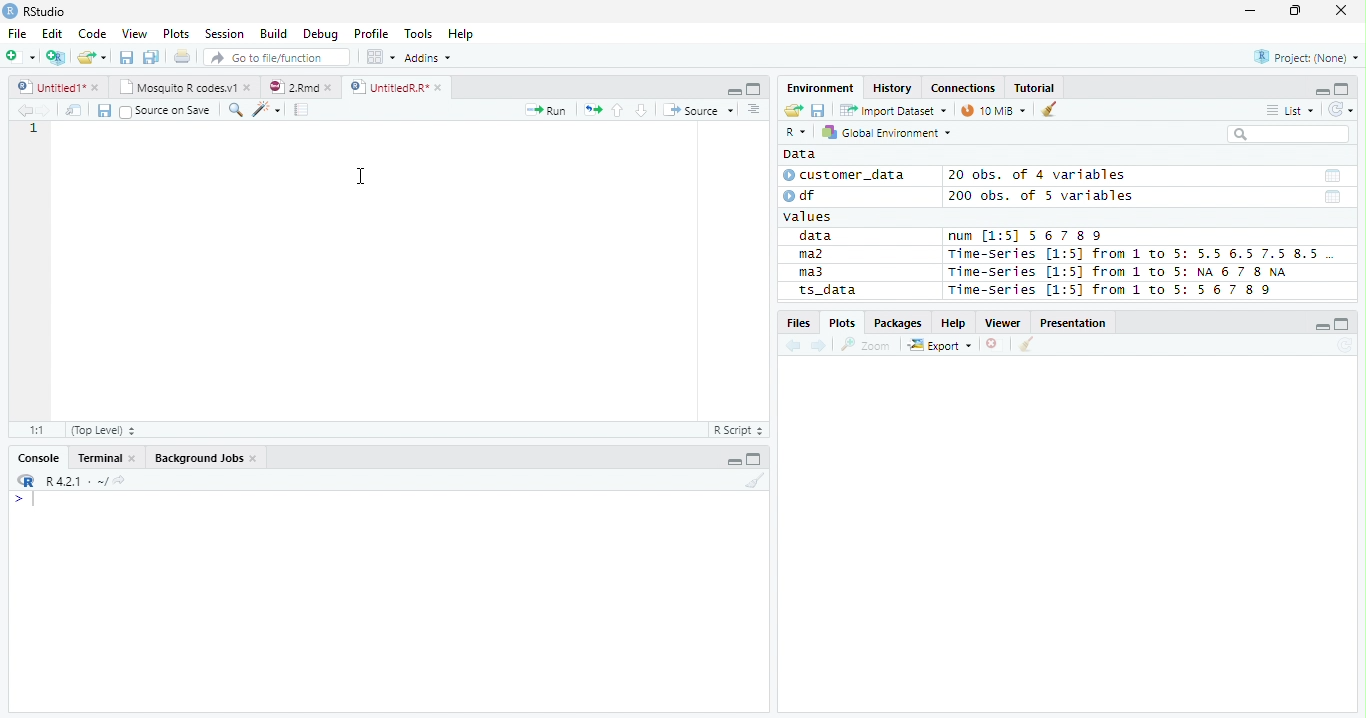 This screenshot has width=1366, height=718. I want to click on Workplace panes, so click(380, 57).